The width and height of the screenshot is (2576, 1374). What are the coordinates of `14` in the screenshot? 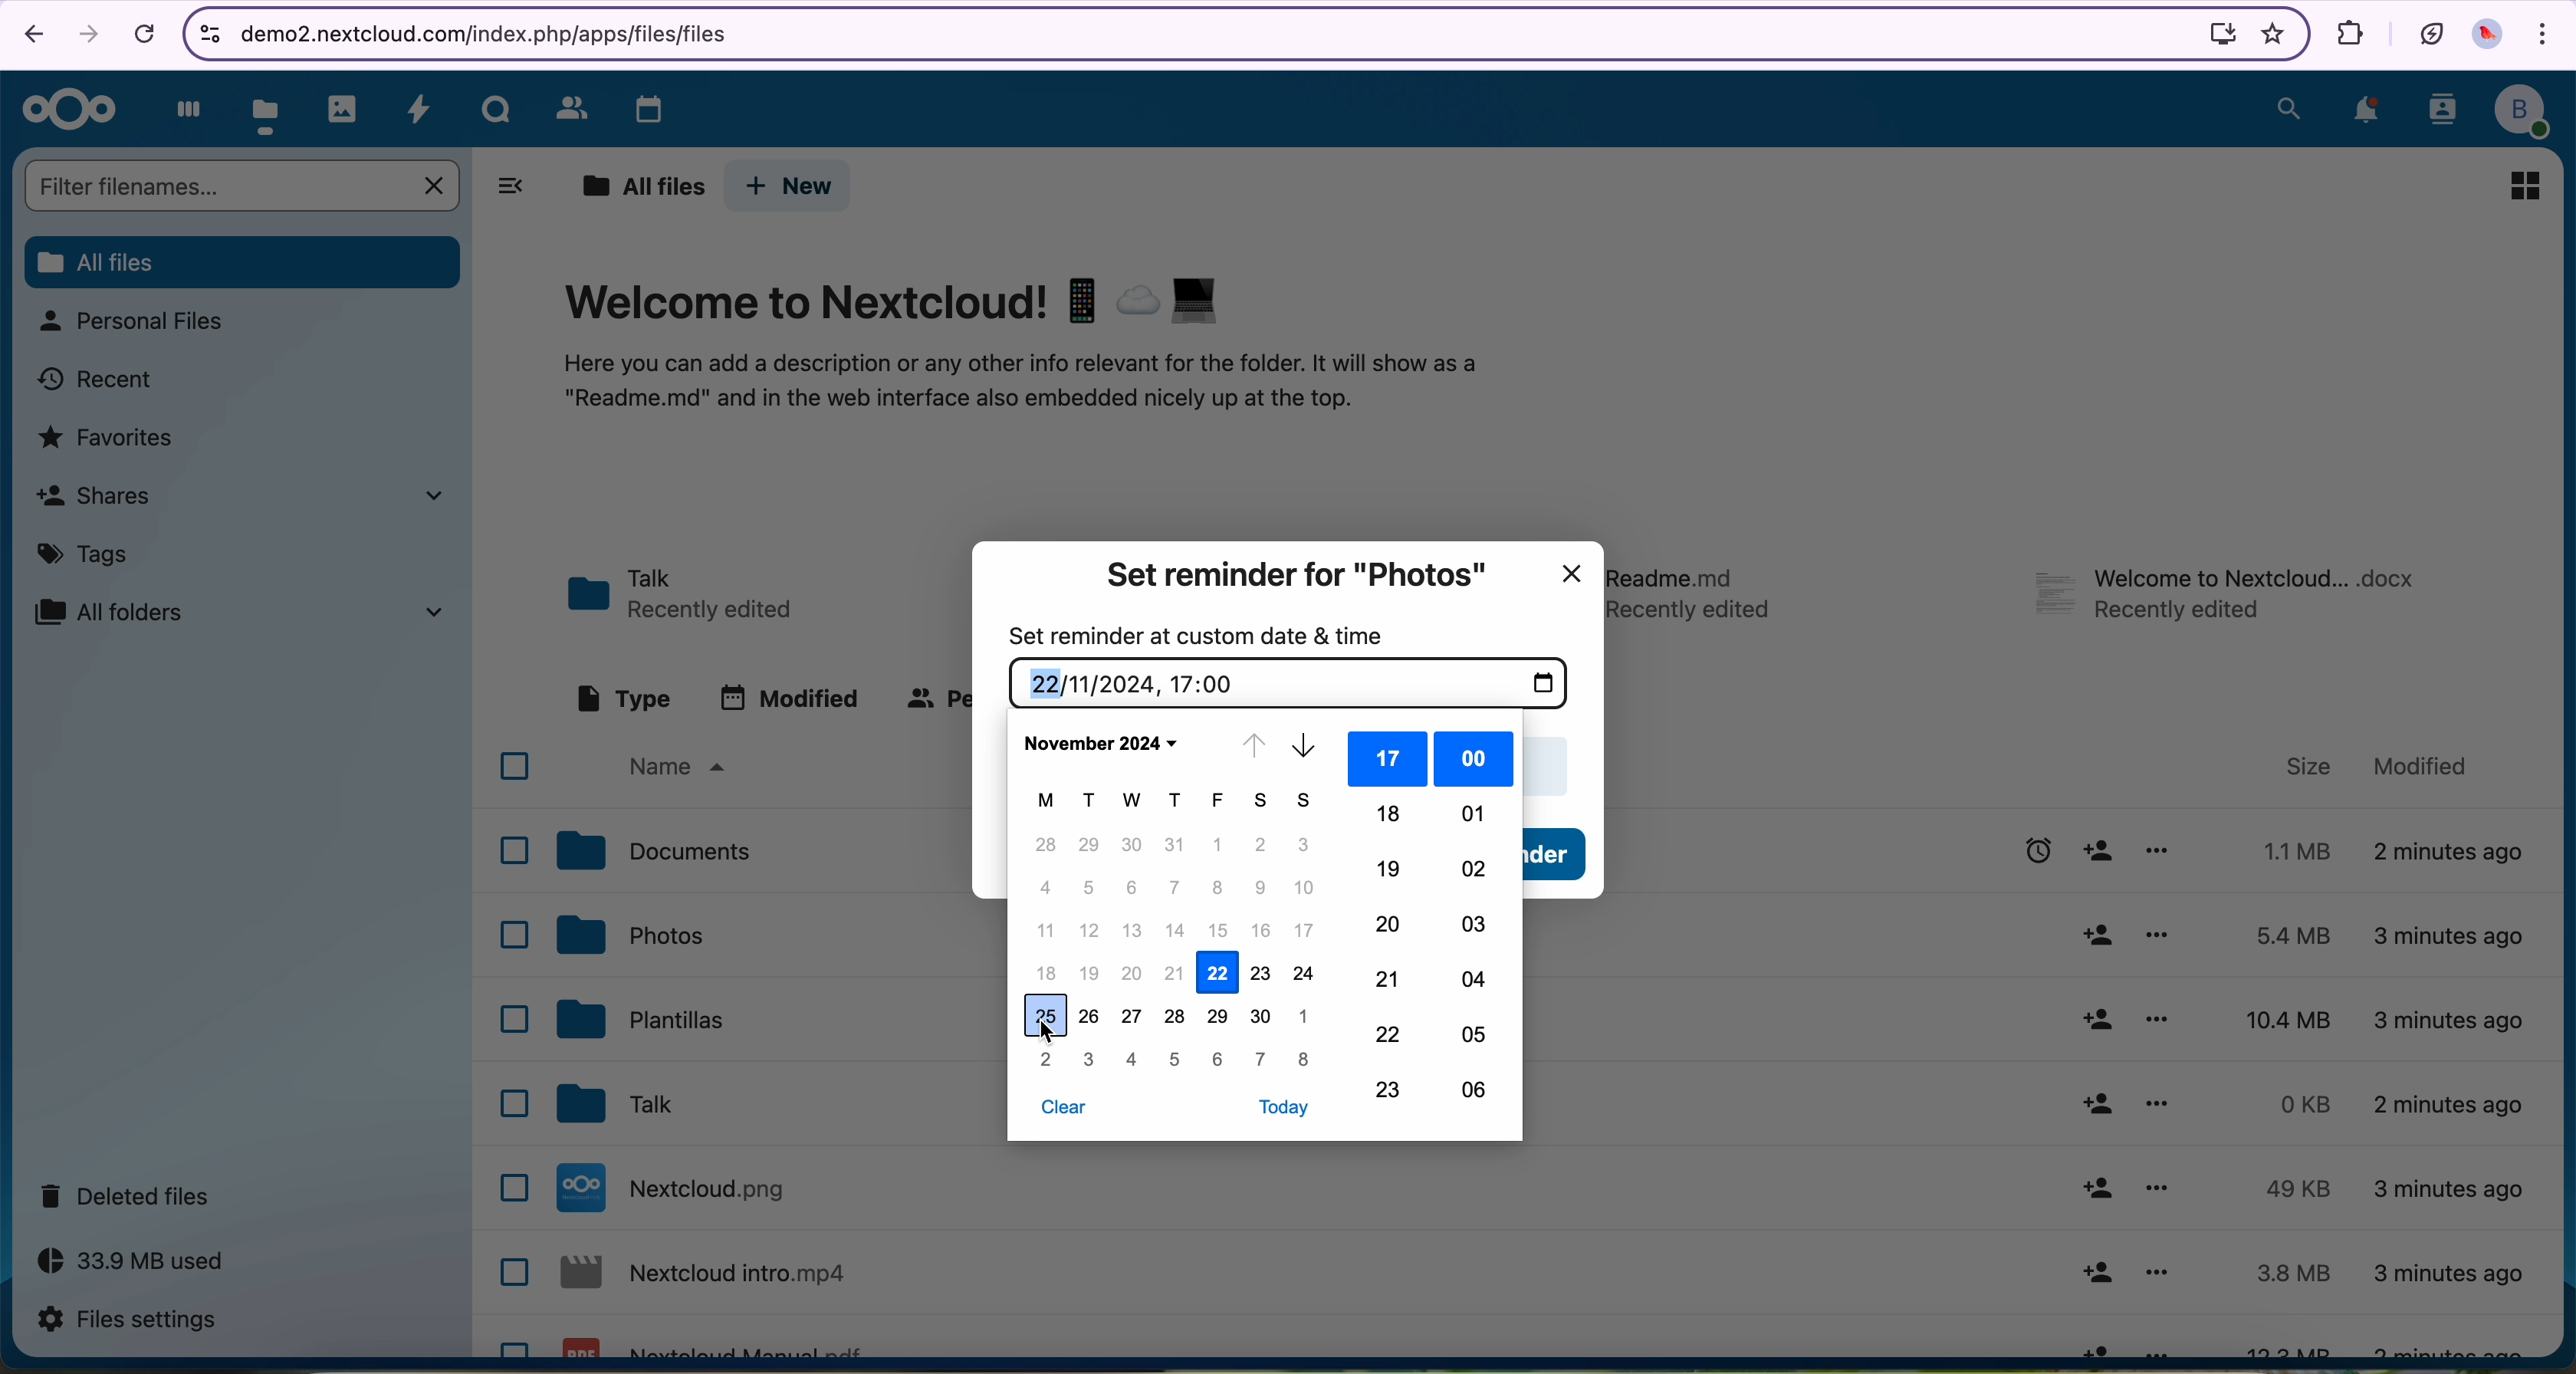 It's located at (1178, 932).